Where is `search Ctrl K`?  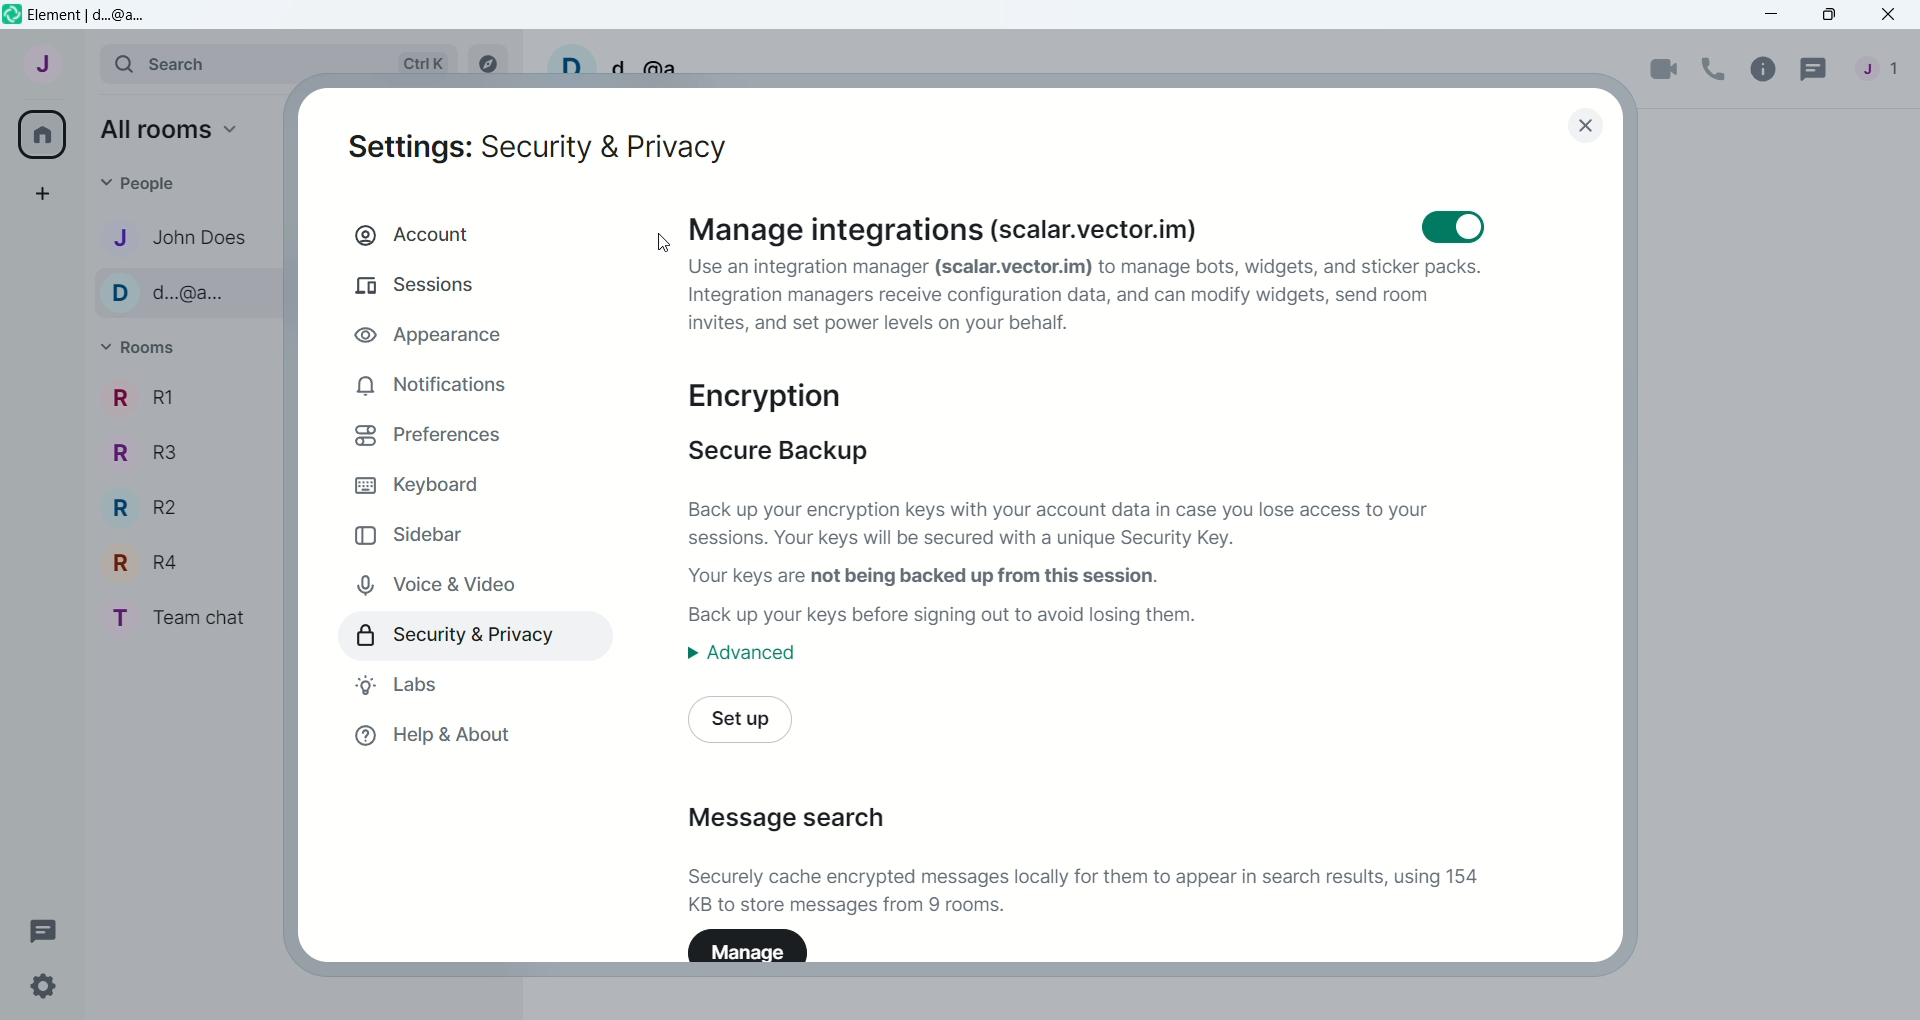
search Ctrl K is located at coordinates (280, 60).